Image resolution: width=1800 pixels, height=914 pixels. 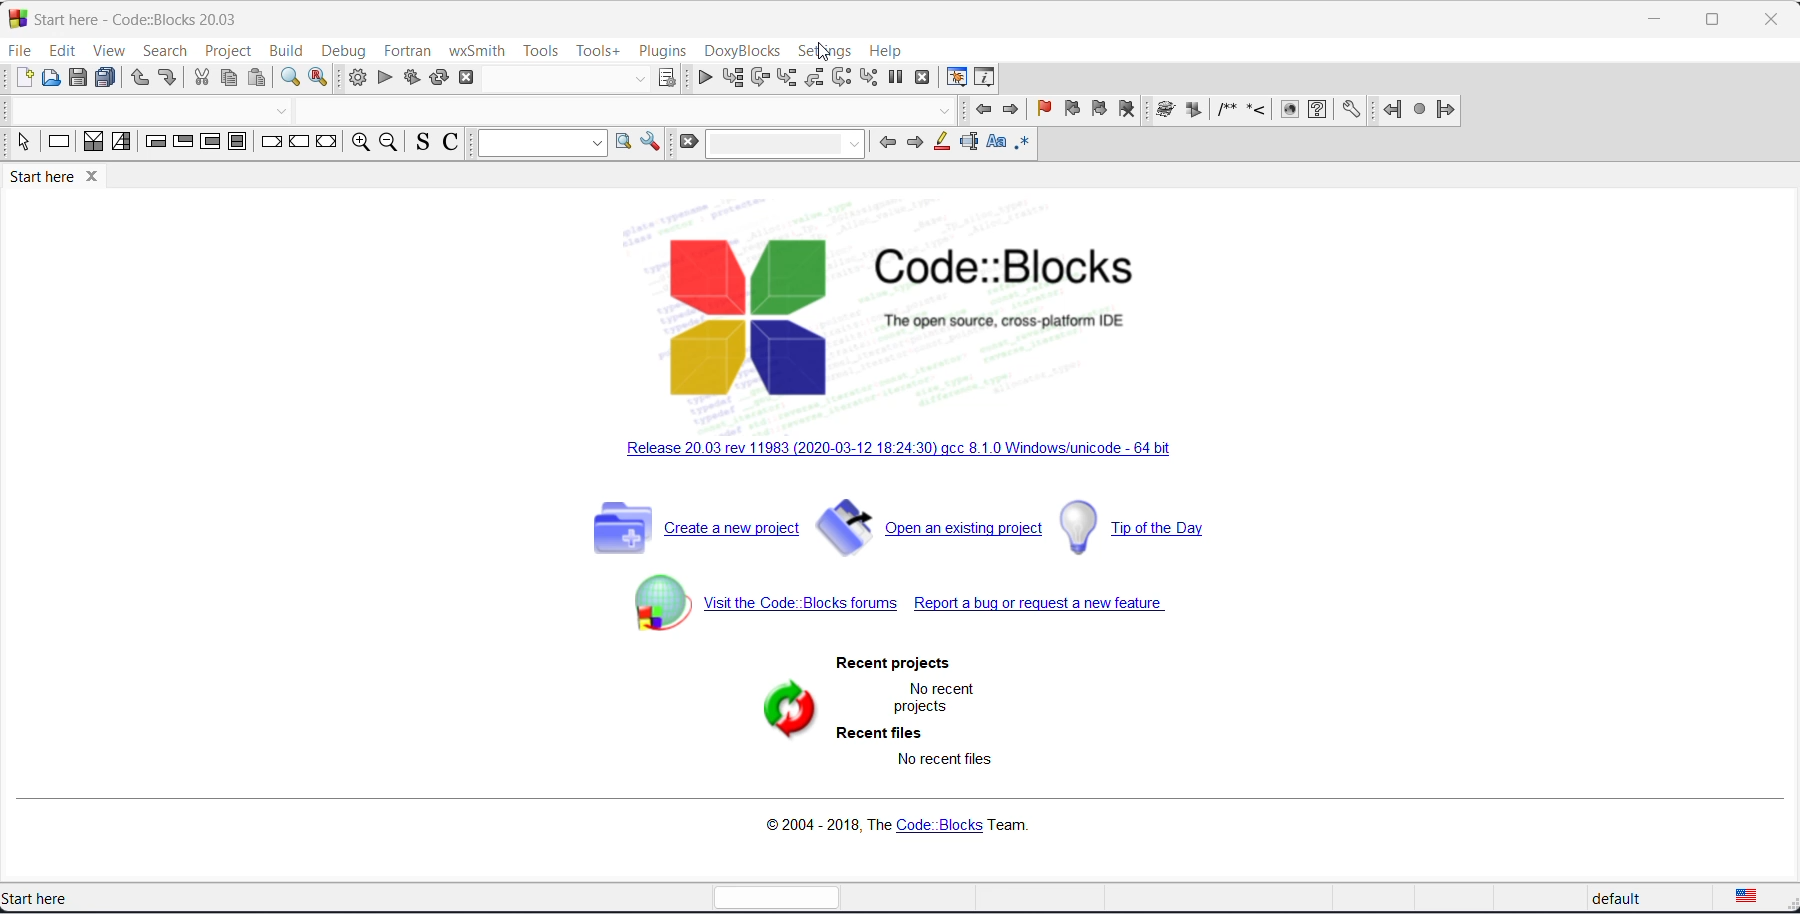 What do you see at coordinates (840, 76) in the screenshot?
I see `next instruction` at bounding box center [840, 76].